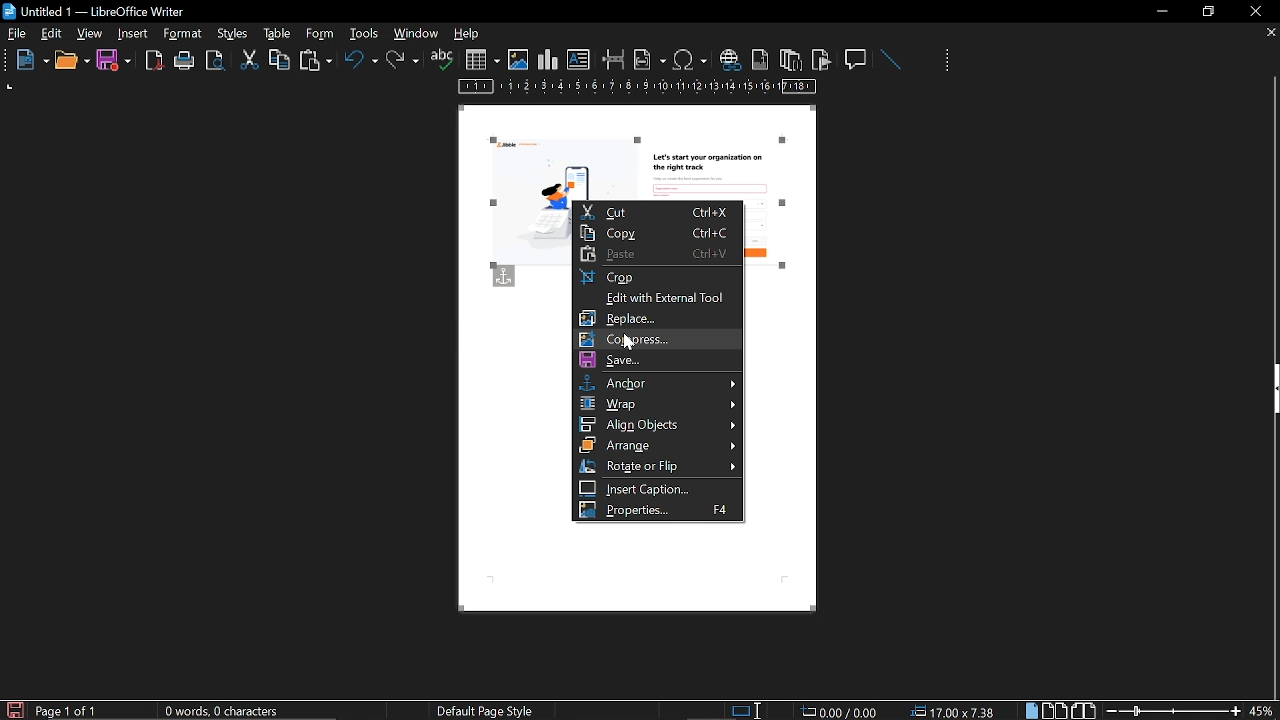  Describe the element at coordinates (518, 60) in the screenshot. I see `insert image` at that location.